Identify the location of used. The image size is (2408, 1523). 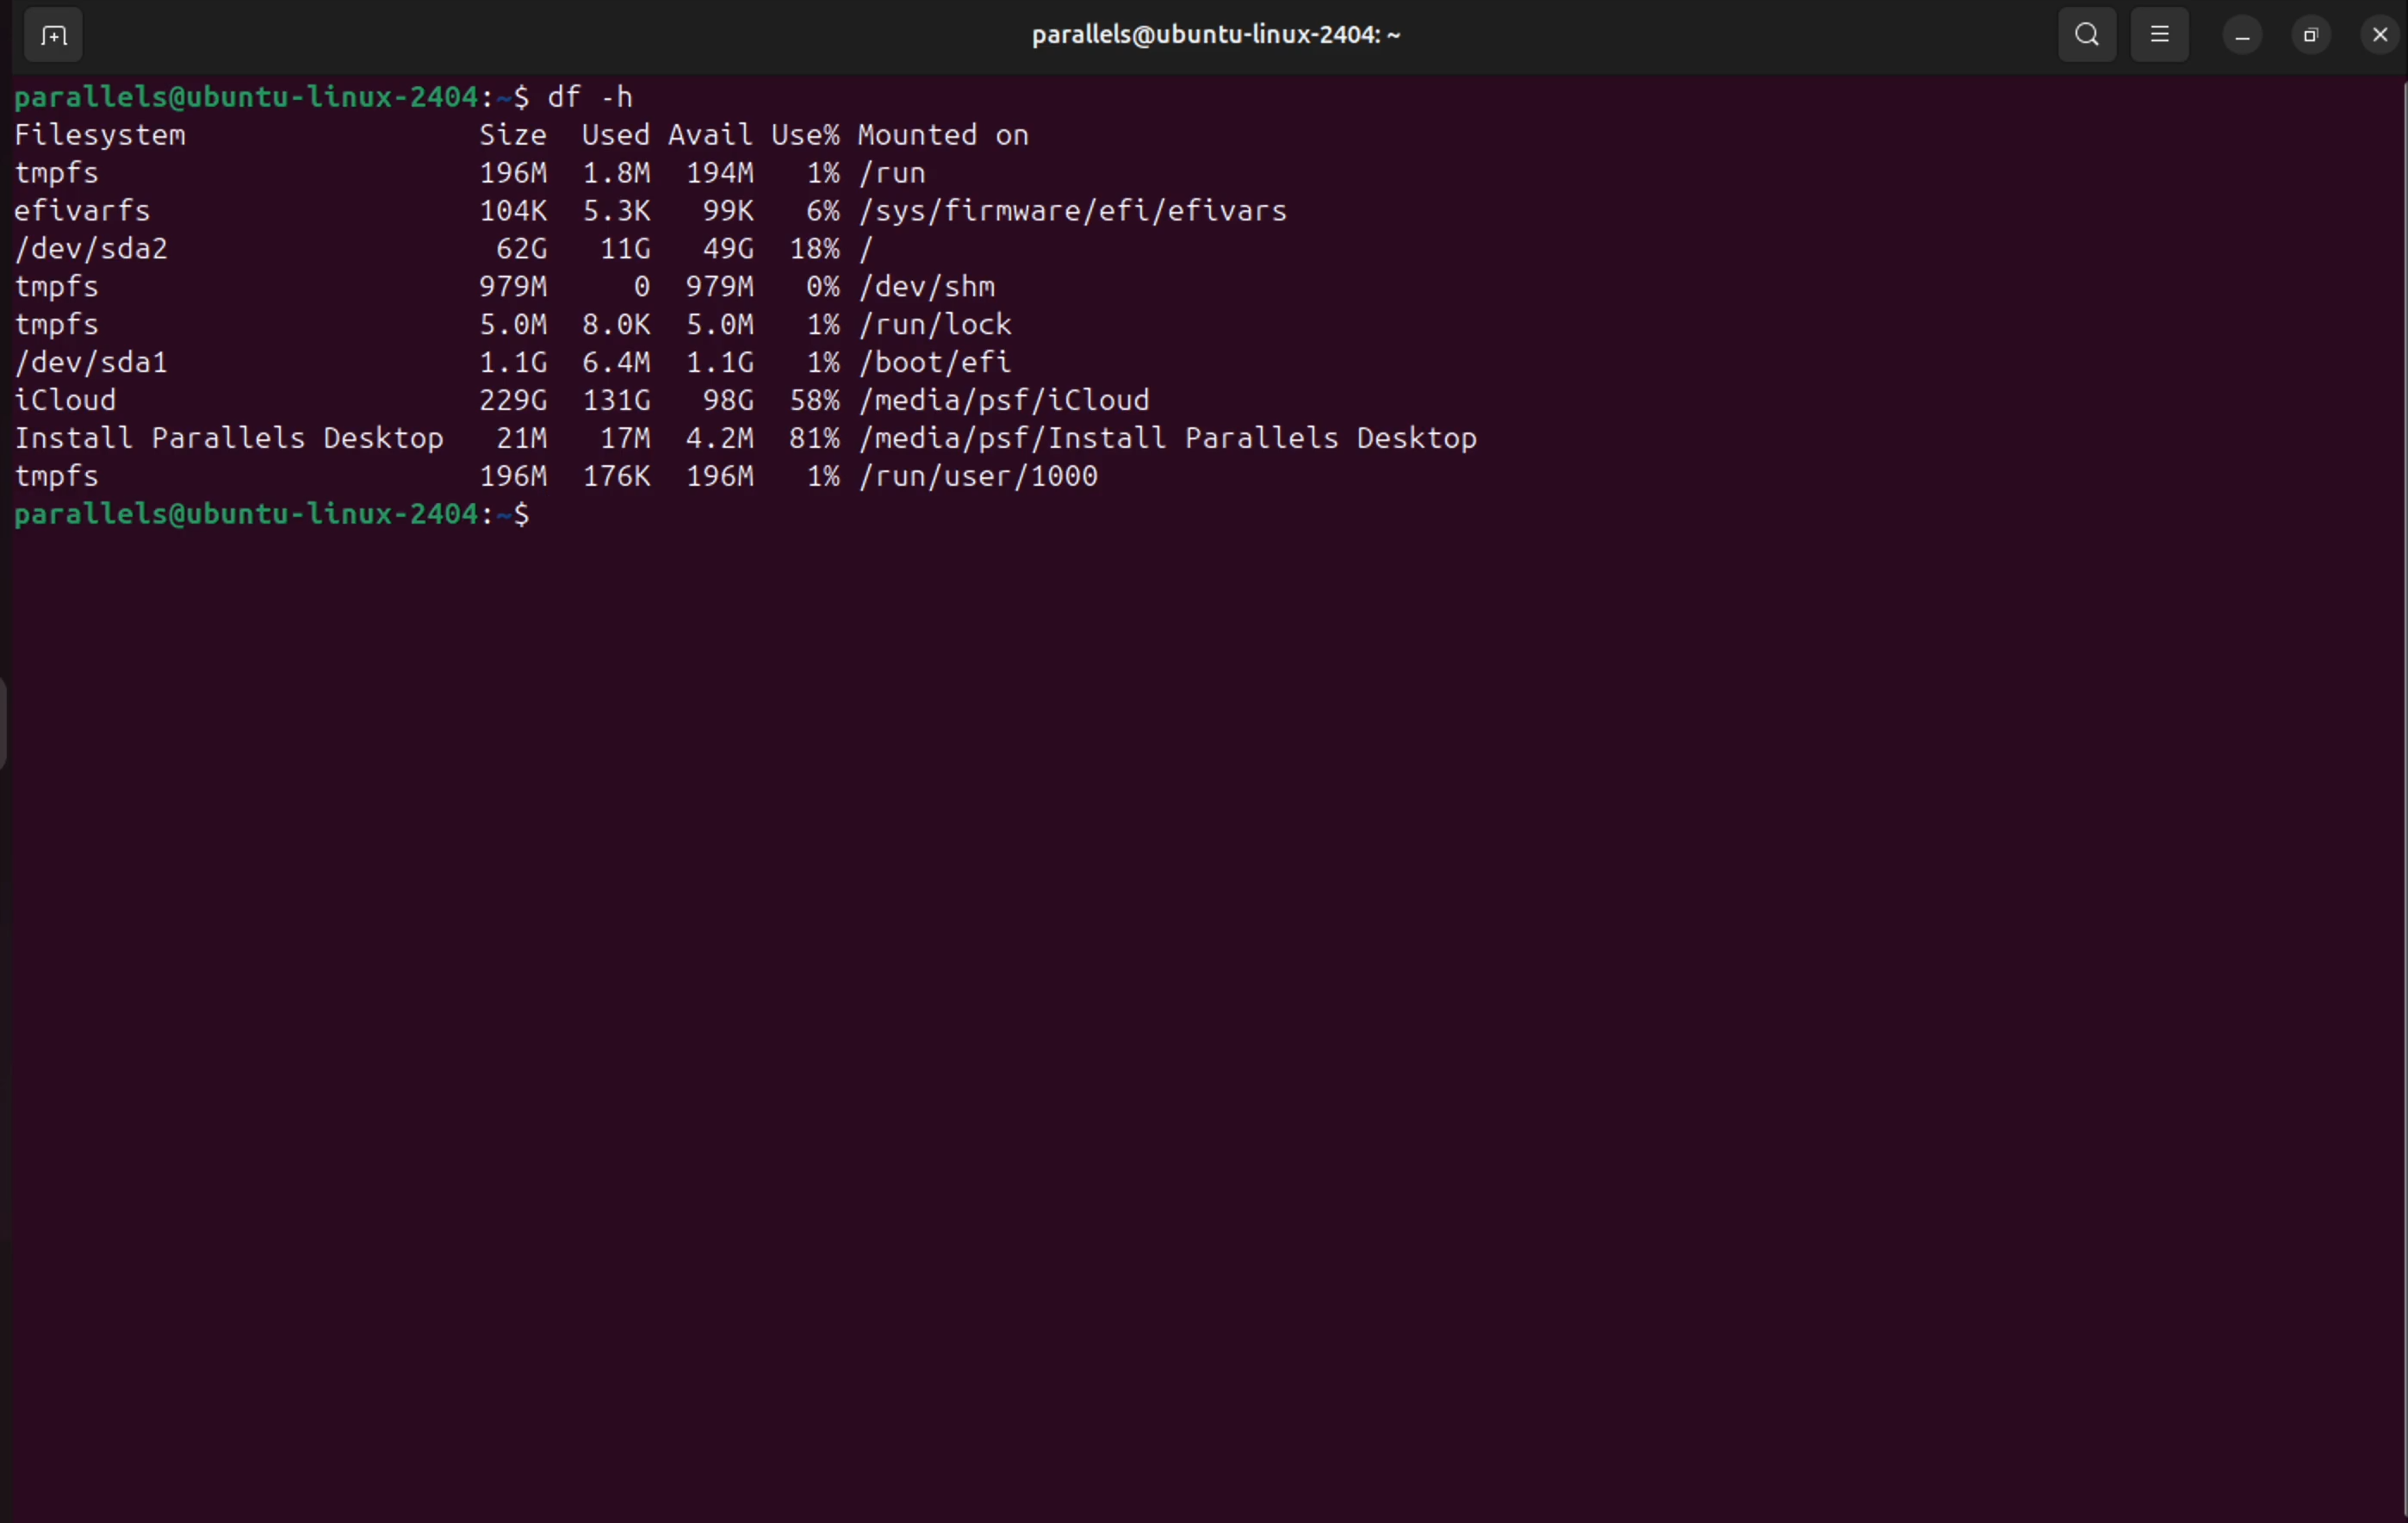
(616, 134).